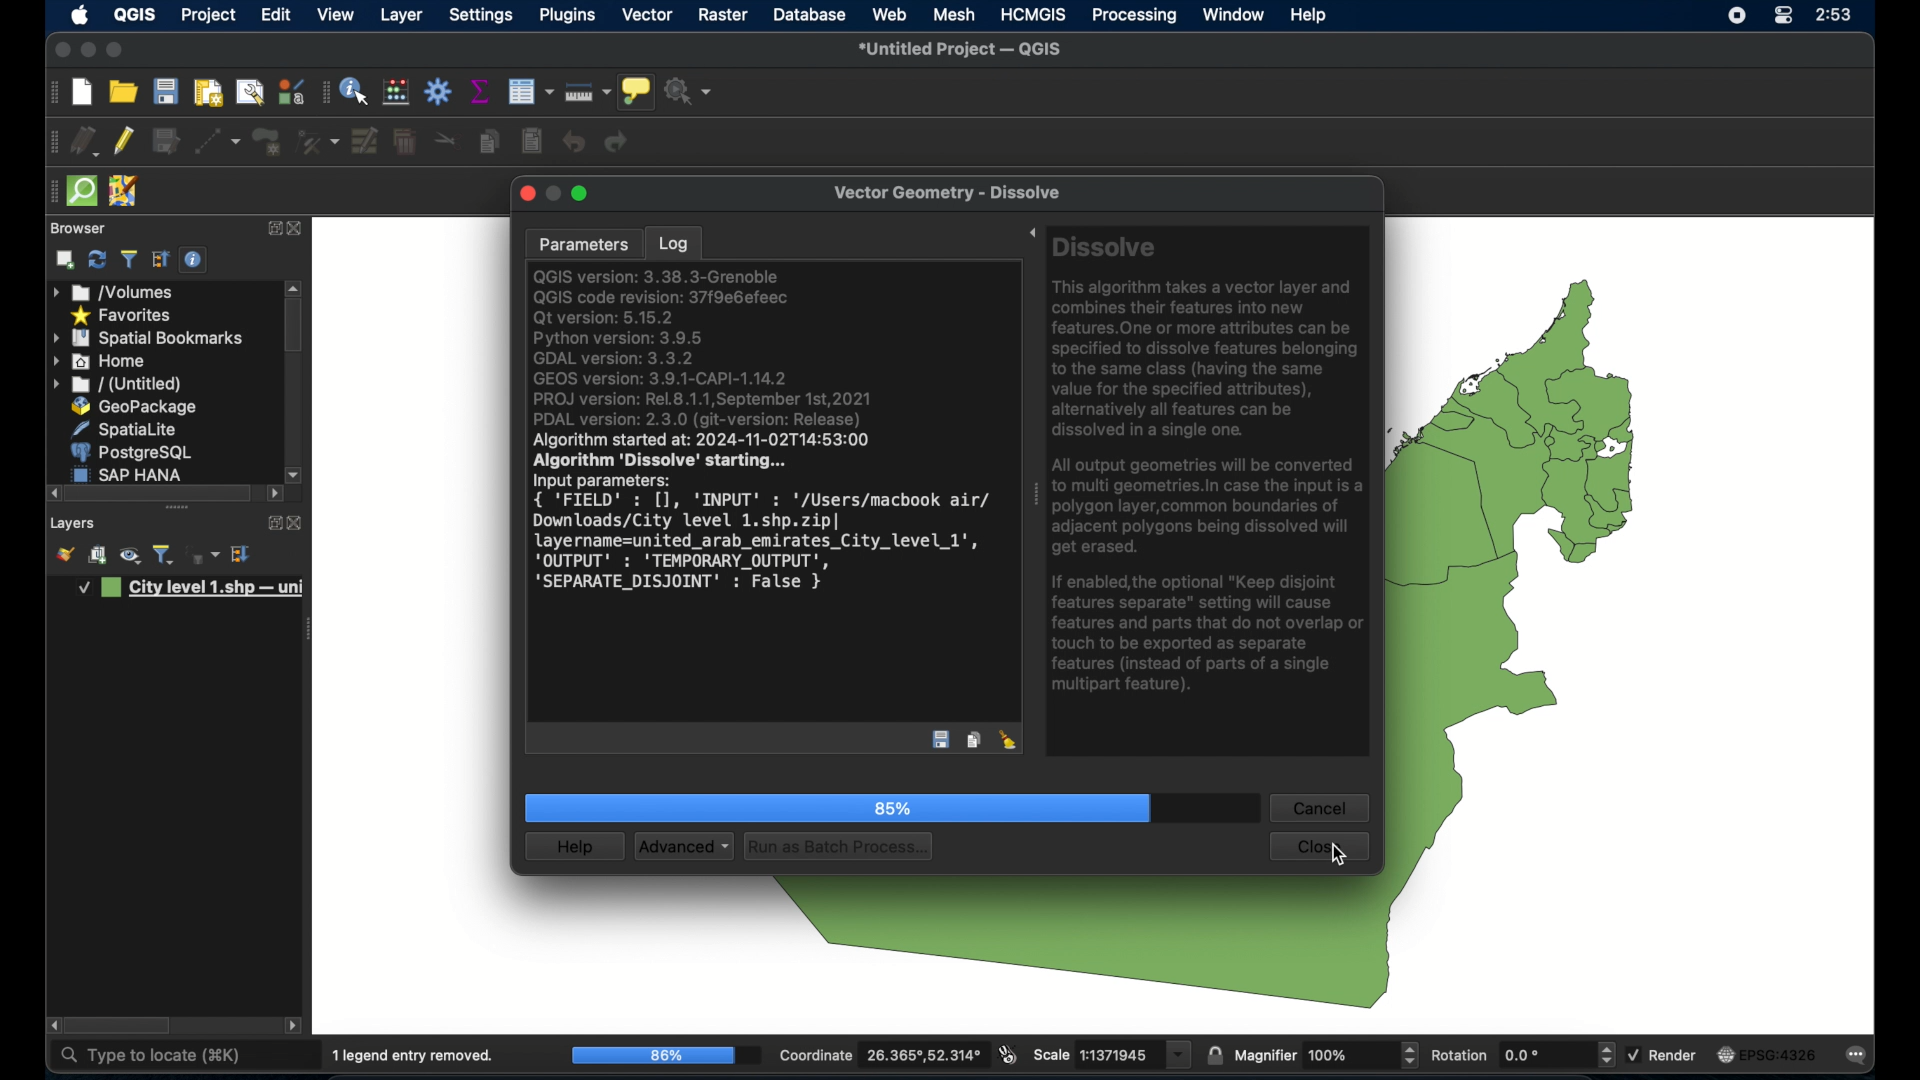 The width and height of the screenshot is (1920, 1080). What do you see at coordinates (1319, 808) in the screenshot?
I see `cancel` at bounding box center [1319, 808].